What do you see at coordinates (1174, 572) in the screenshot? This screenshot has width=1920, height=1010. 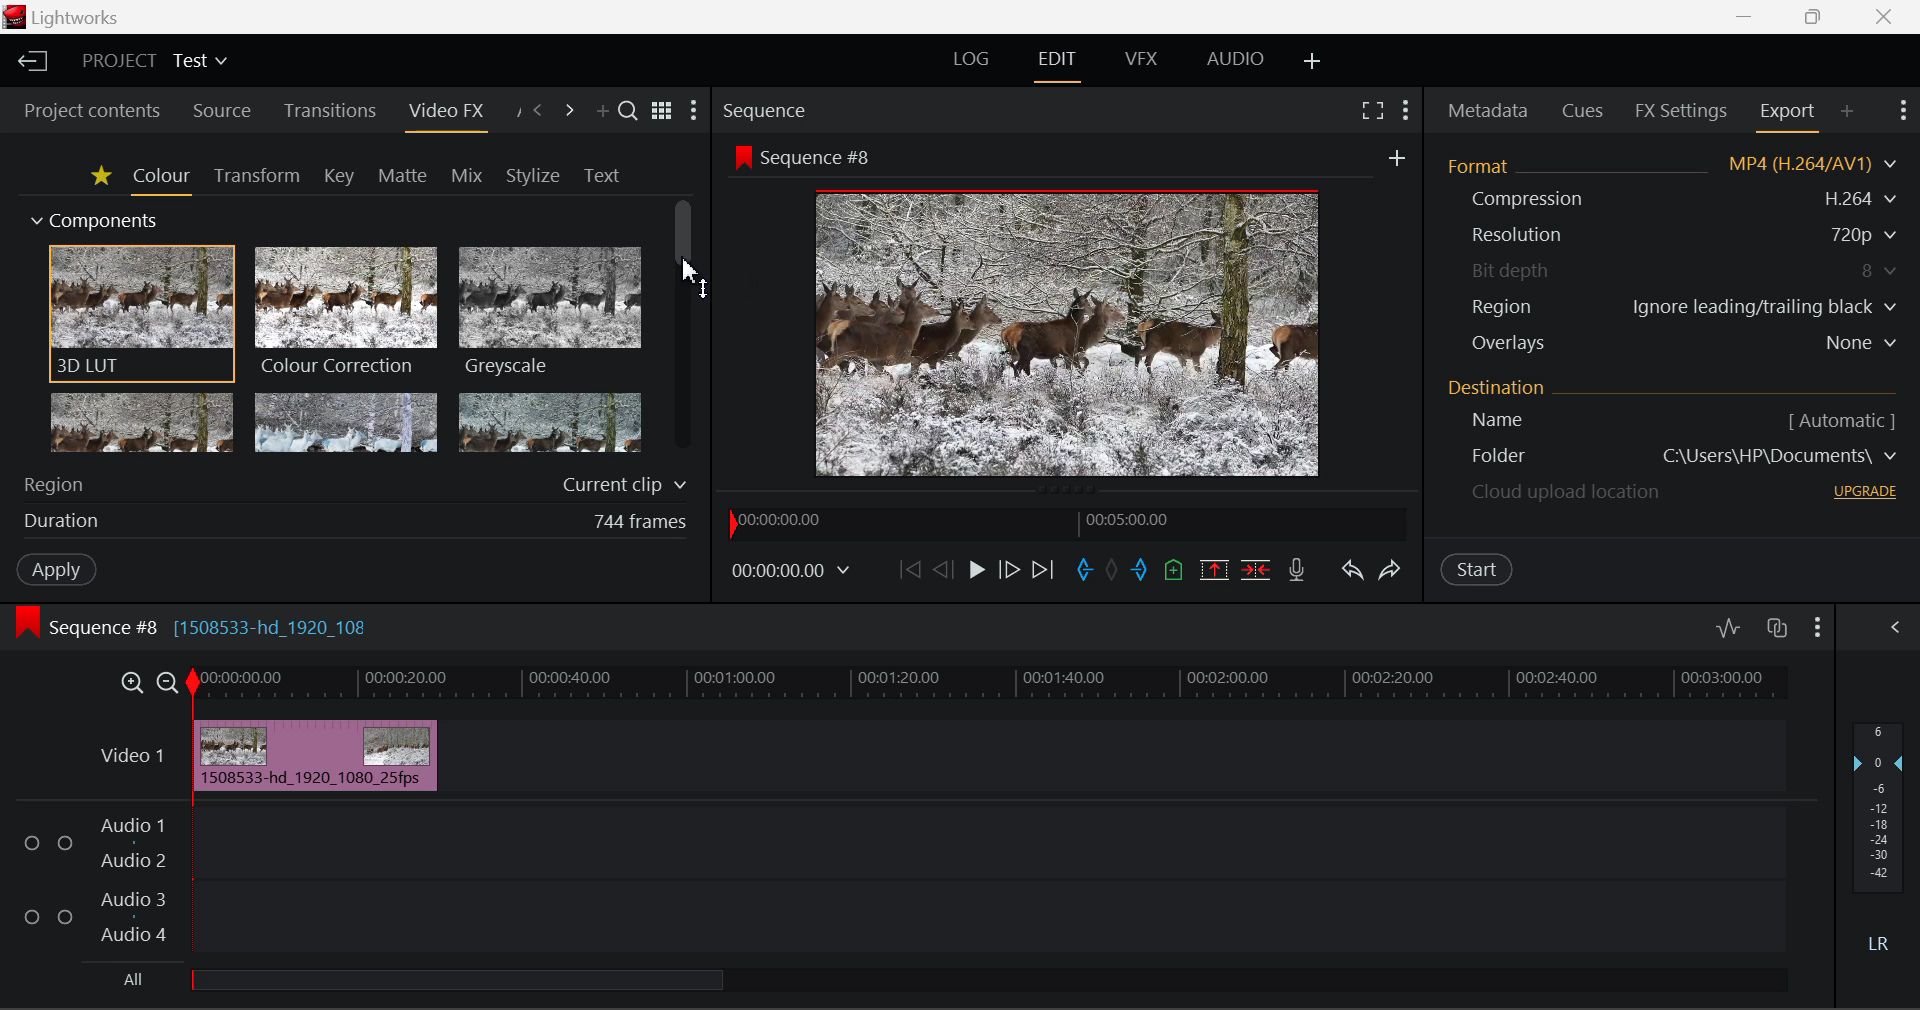 I see `Mark Cue` at bounding box center [1174, 572].